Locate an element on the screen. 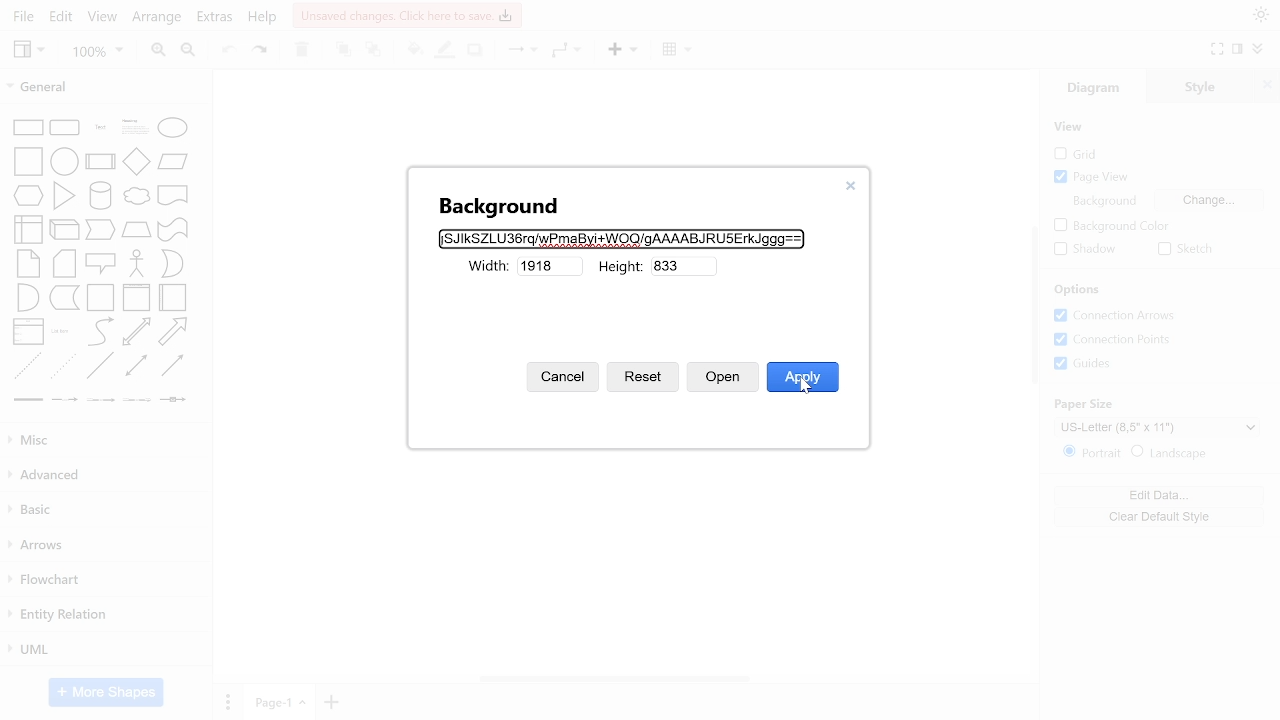 This screenshot has width=1280, height=720. general shapes is located at coordinates (135, 262).